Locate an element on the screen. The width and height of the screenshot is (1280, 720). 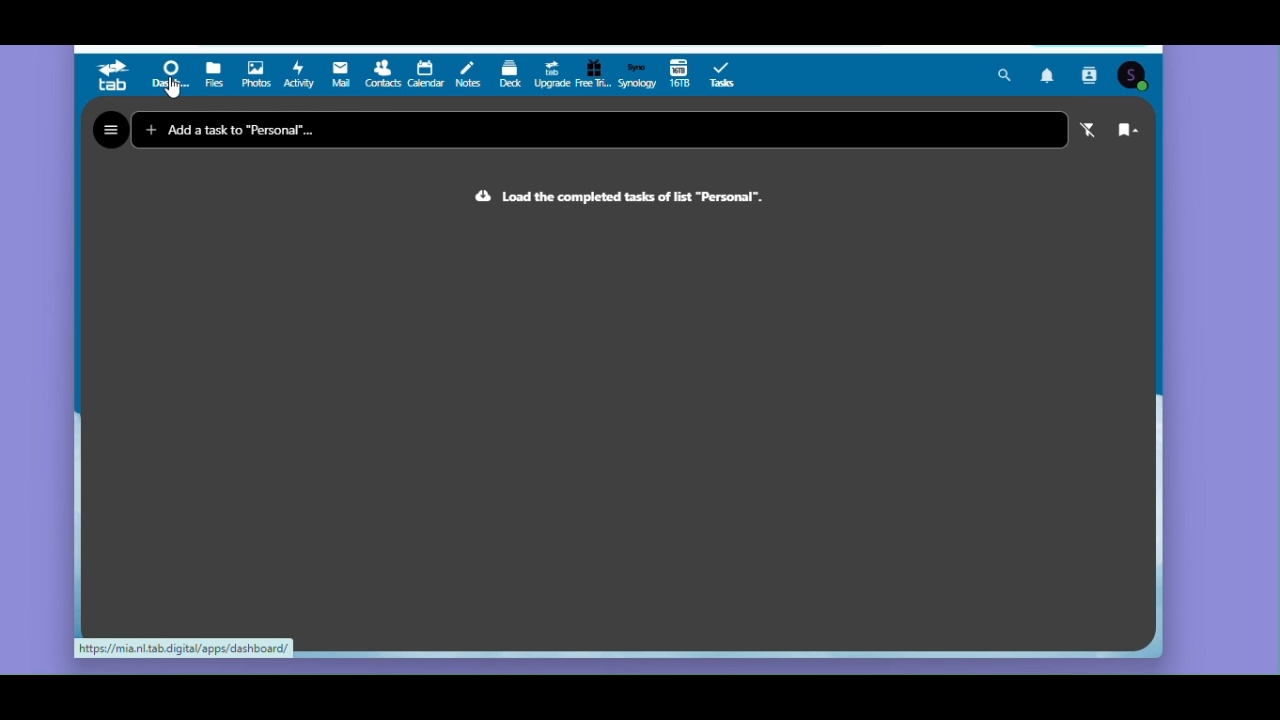
Notes is located at coordinates (466, 75).